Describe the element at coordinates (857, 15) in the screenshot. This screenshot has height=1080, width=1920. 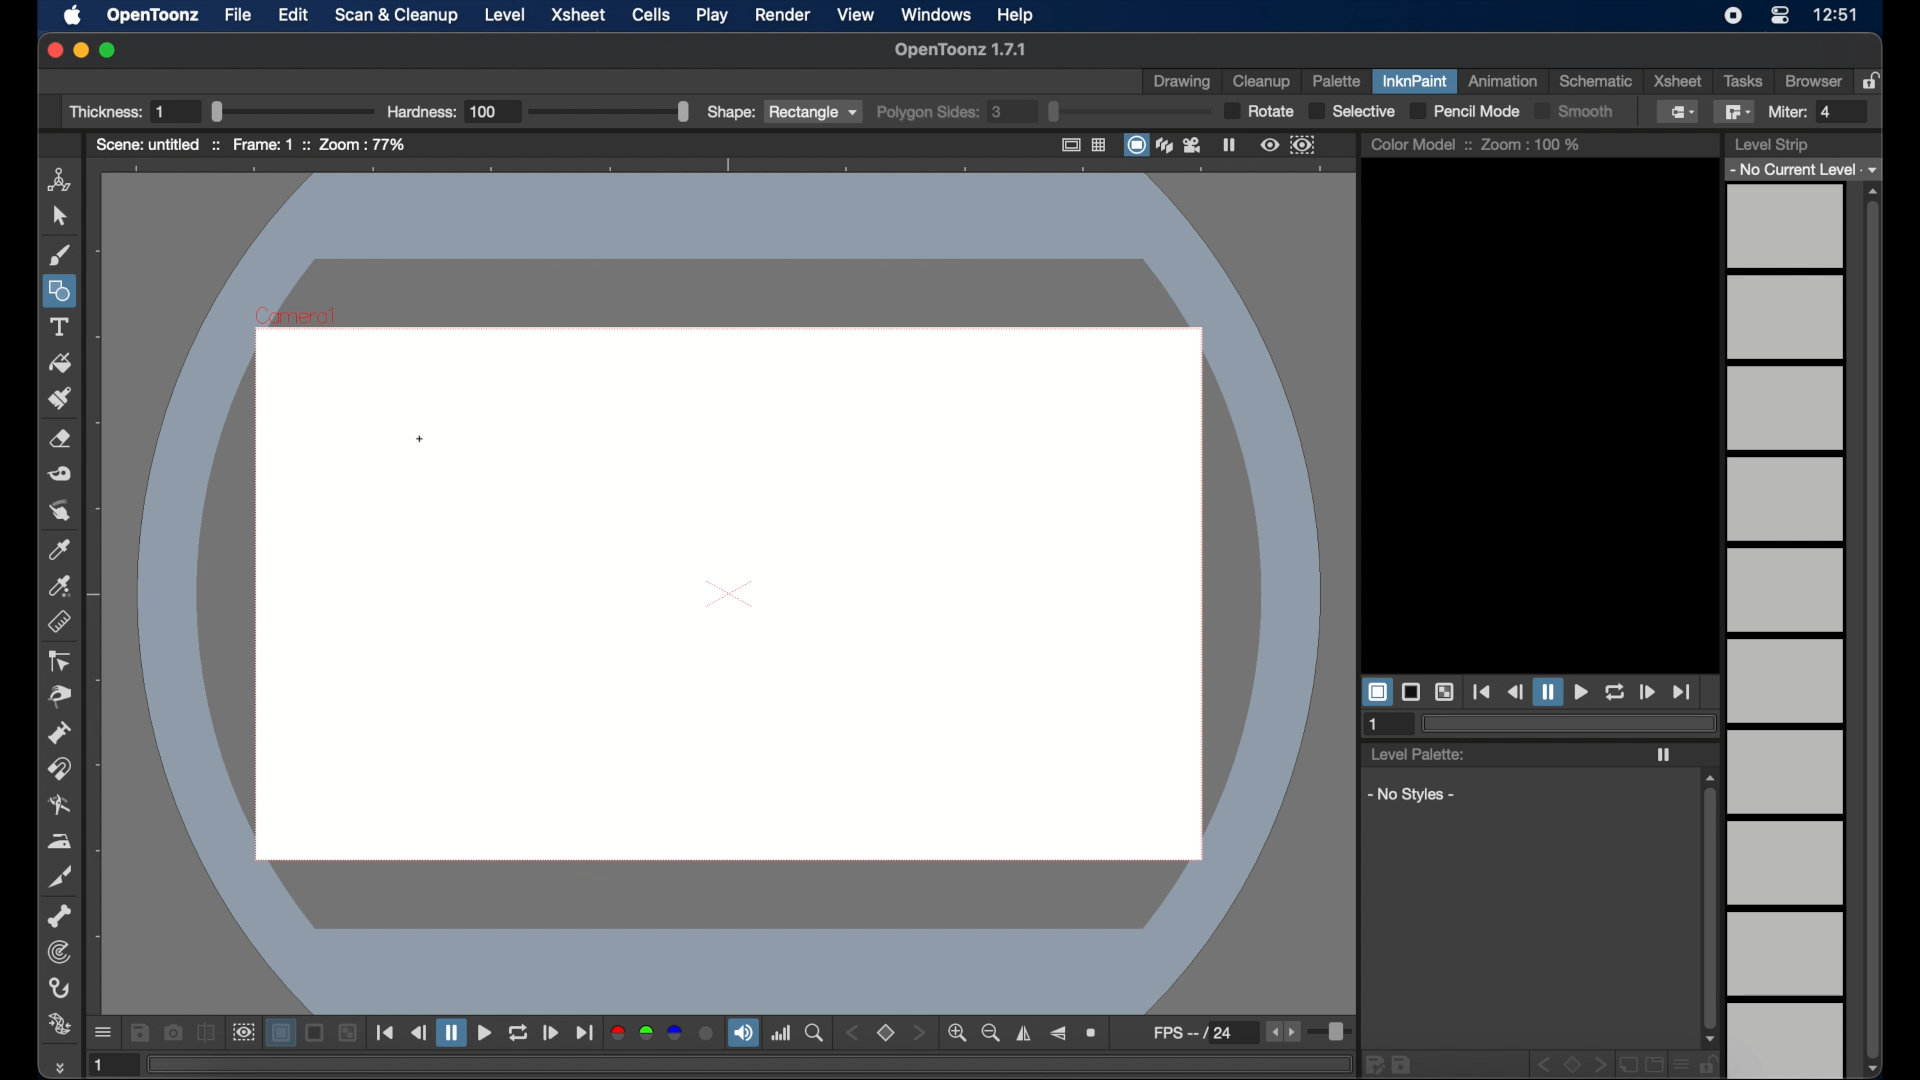
I see `view` at that location.